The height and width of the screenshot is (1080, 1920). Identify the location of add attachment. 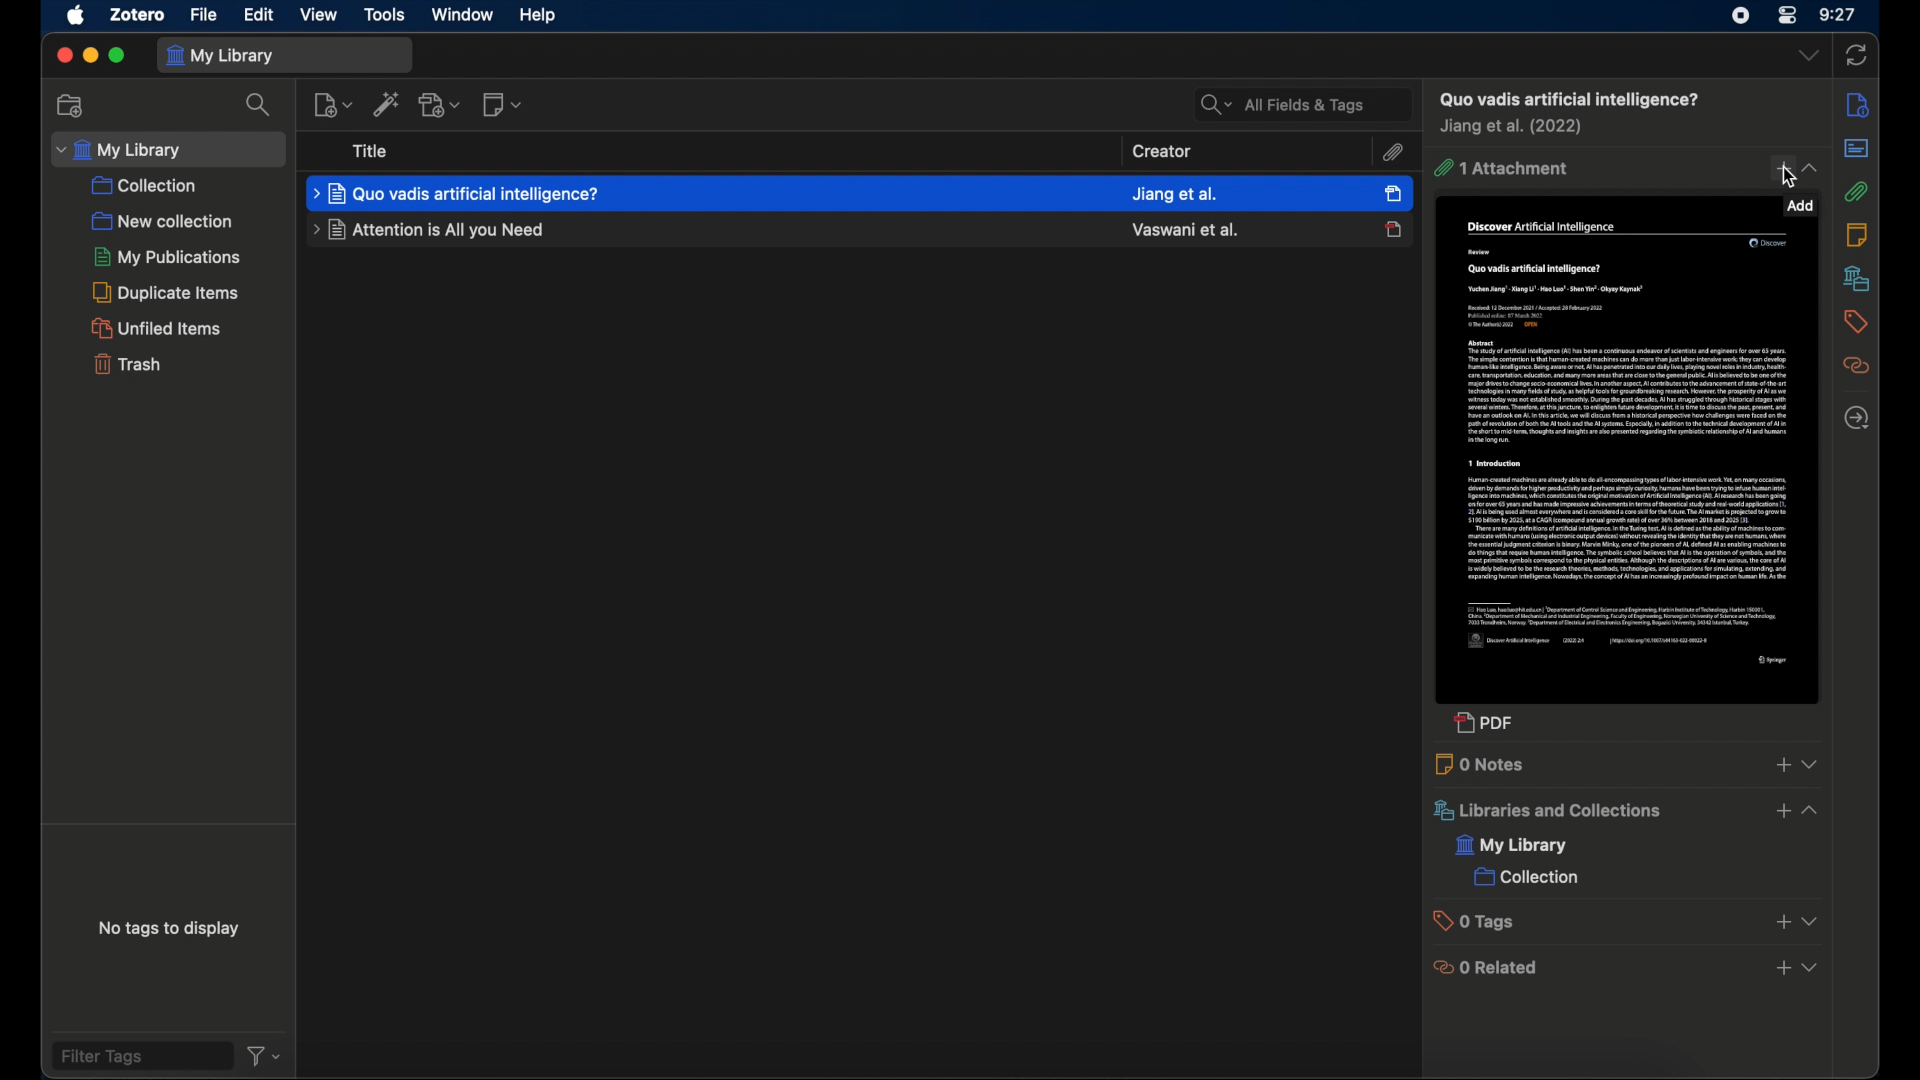
(439, 105).